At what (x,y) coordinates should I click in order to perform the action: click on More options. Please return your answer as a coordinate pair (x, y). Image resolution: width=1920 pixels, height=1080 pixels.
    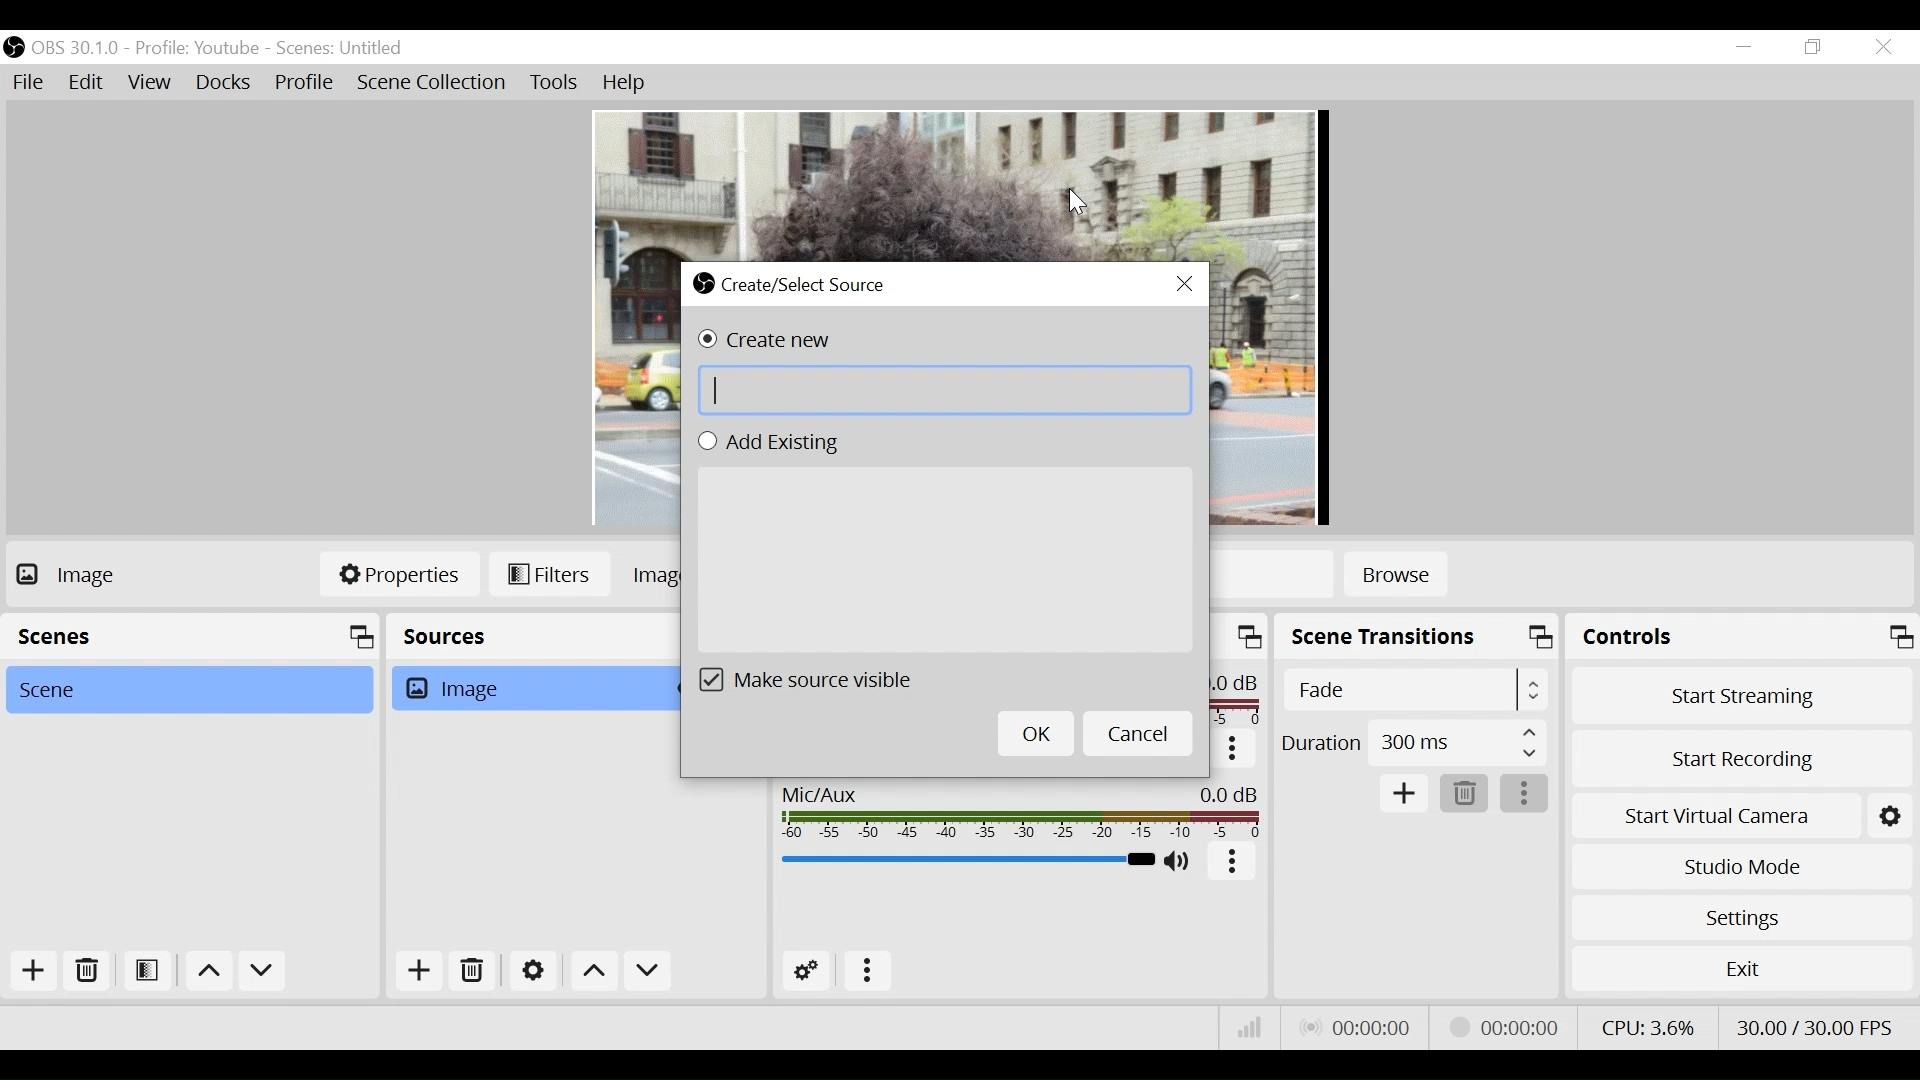
    Looking at the image, I should click on (1232, 750).